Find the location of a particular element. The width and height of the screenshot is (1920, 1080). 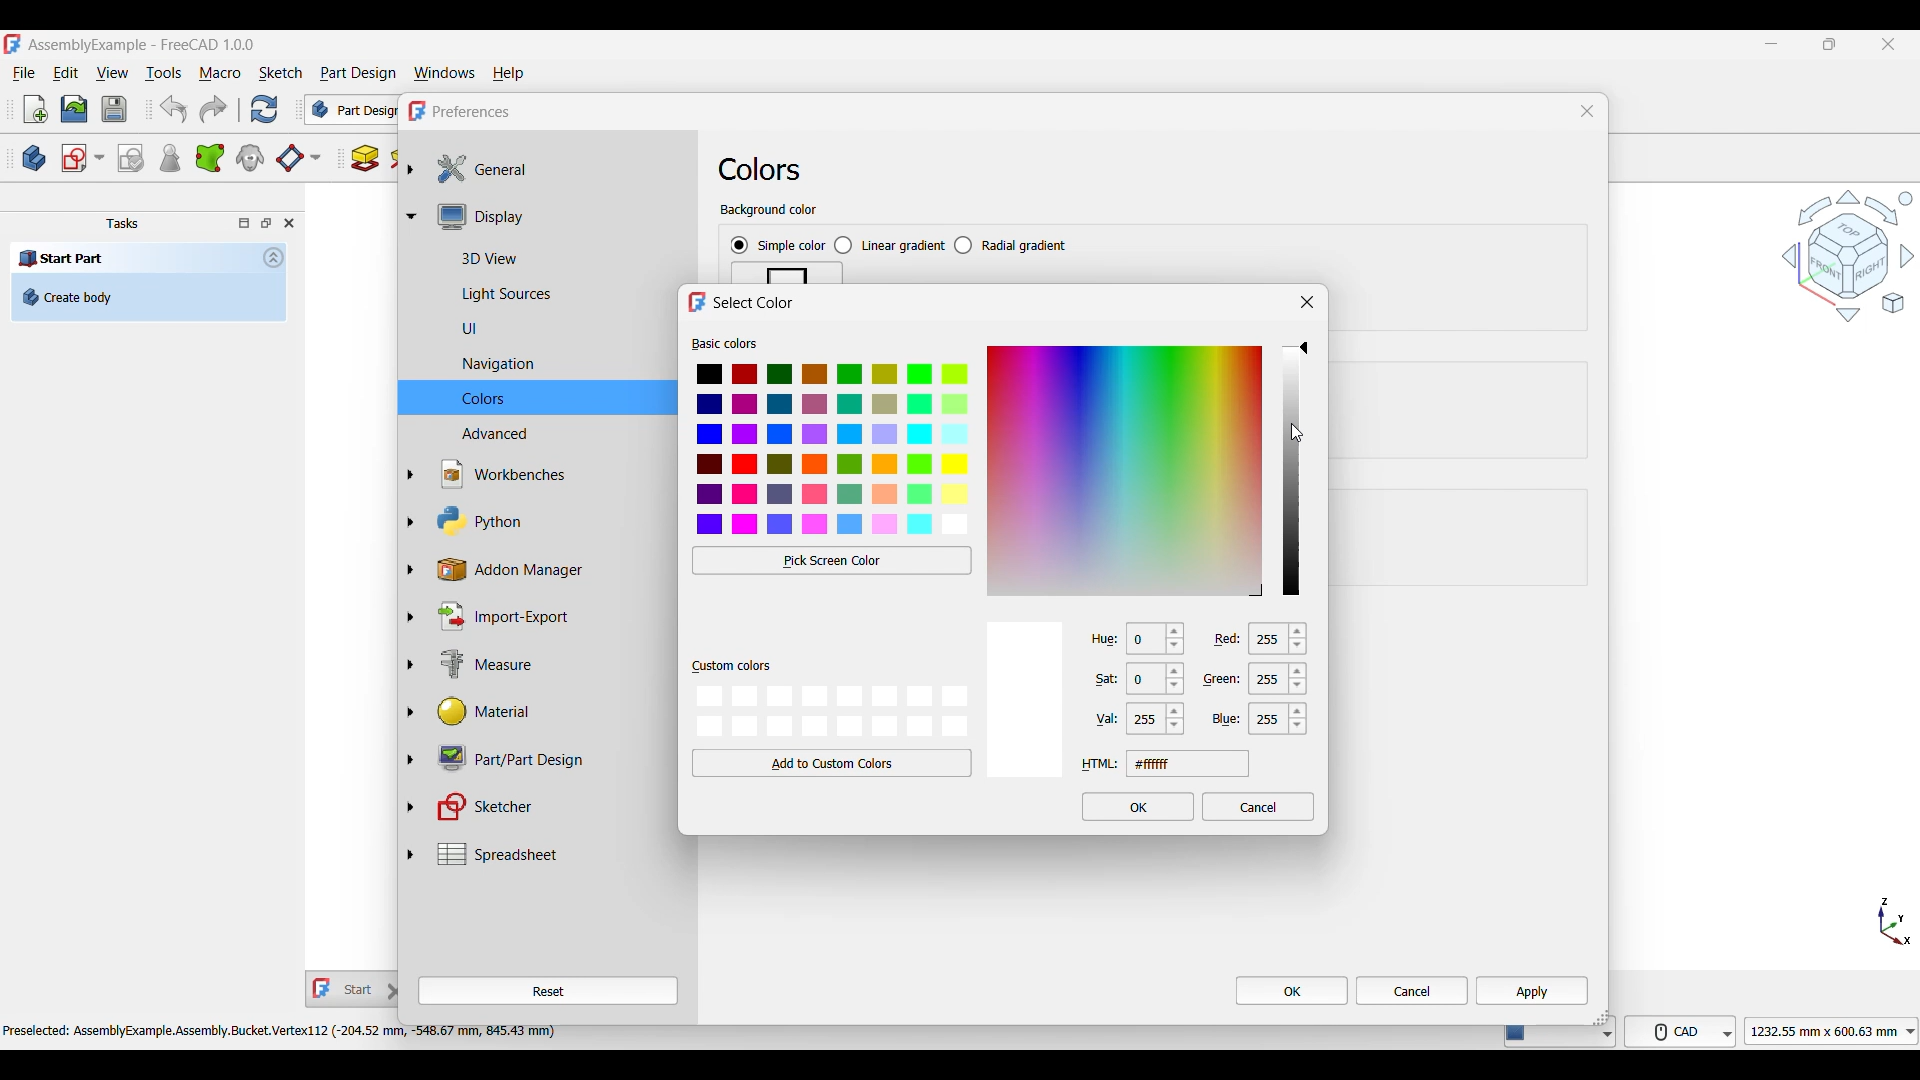

Spreadsheet is located at coordinates (559, 854).